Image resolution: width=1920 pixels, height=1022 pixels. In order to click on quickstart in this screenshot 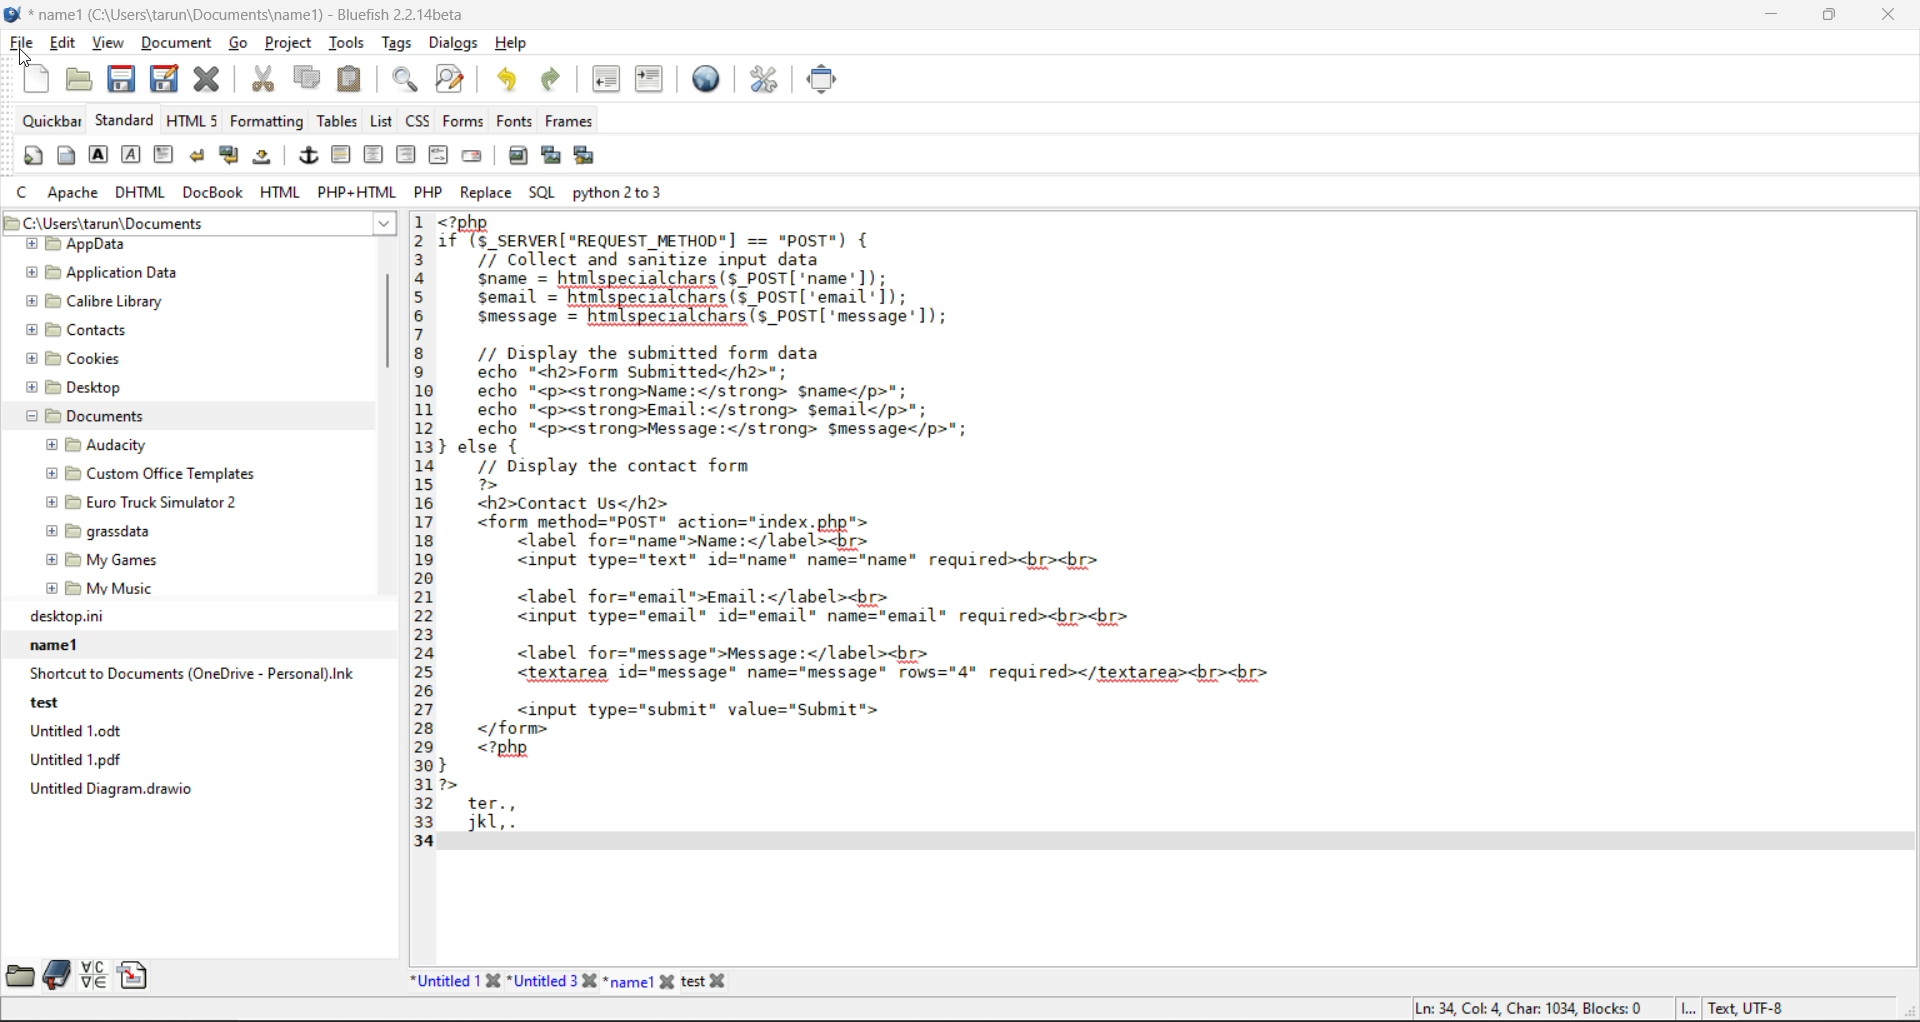, I will do `click(34, 156)`.